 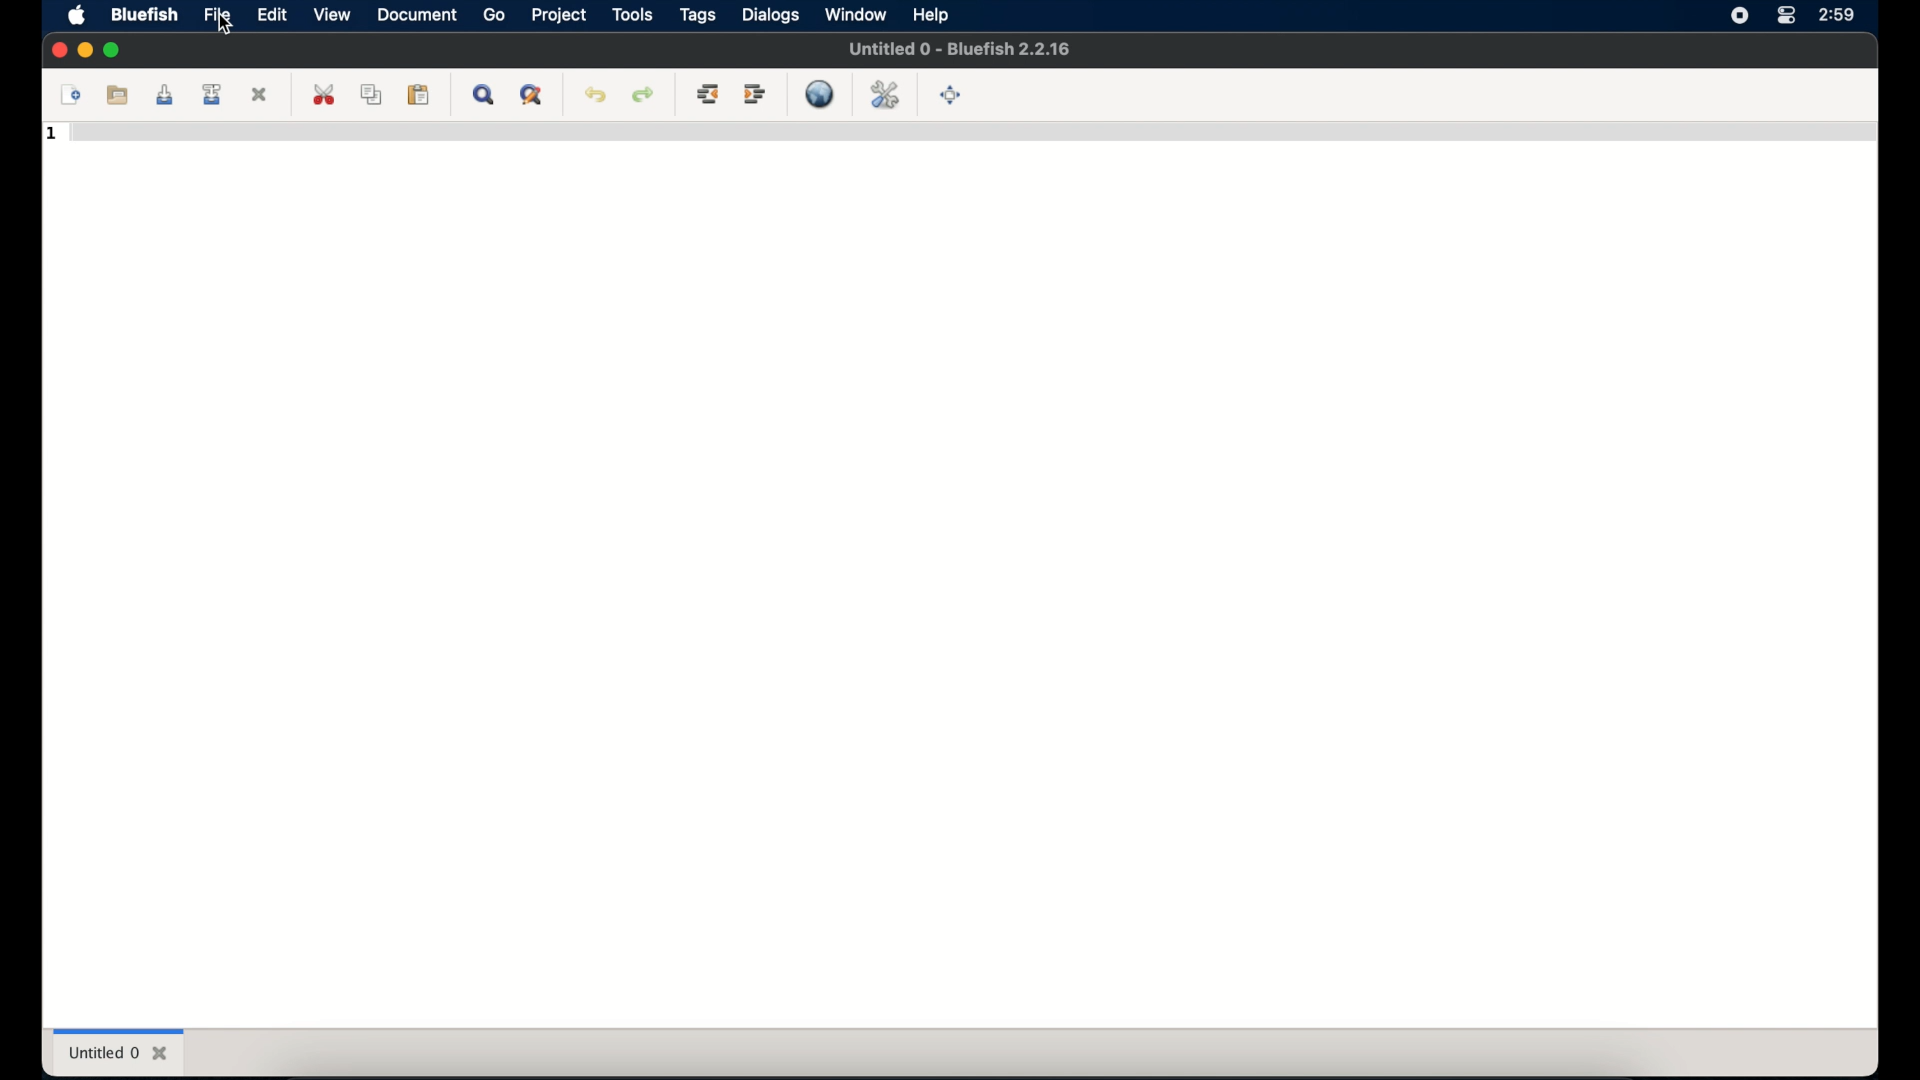 I want to click on edit in preferences, so click(x=885, y=94).